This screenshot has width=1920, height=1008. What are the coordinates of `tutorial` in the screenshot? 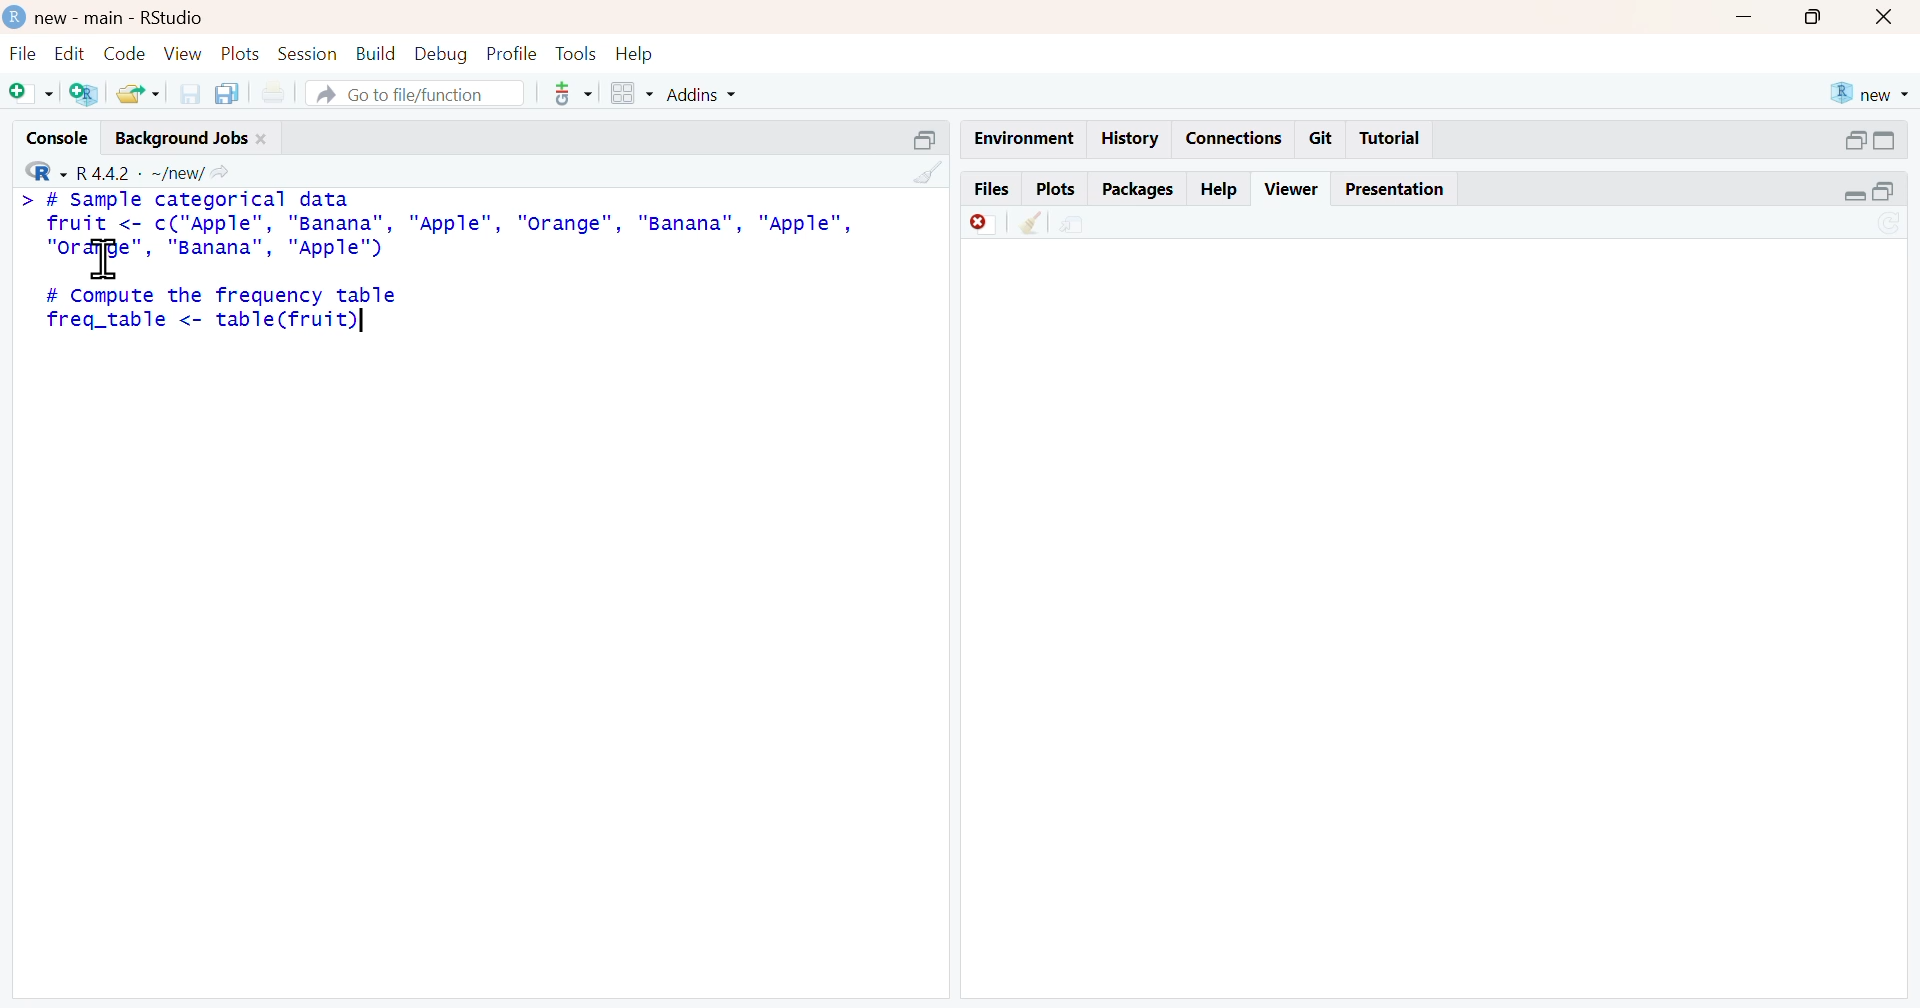 It's located at (1391, 141).